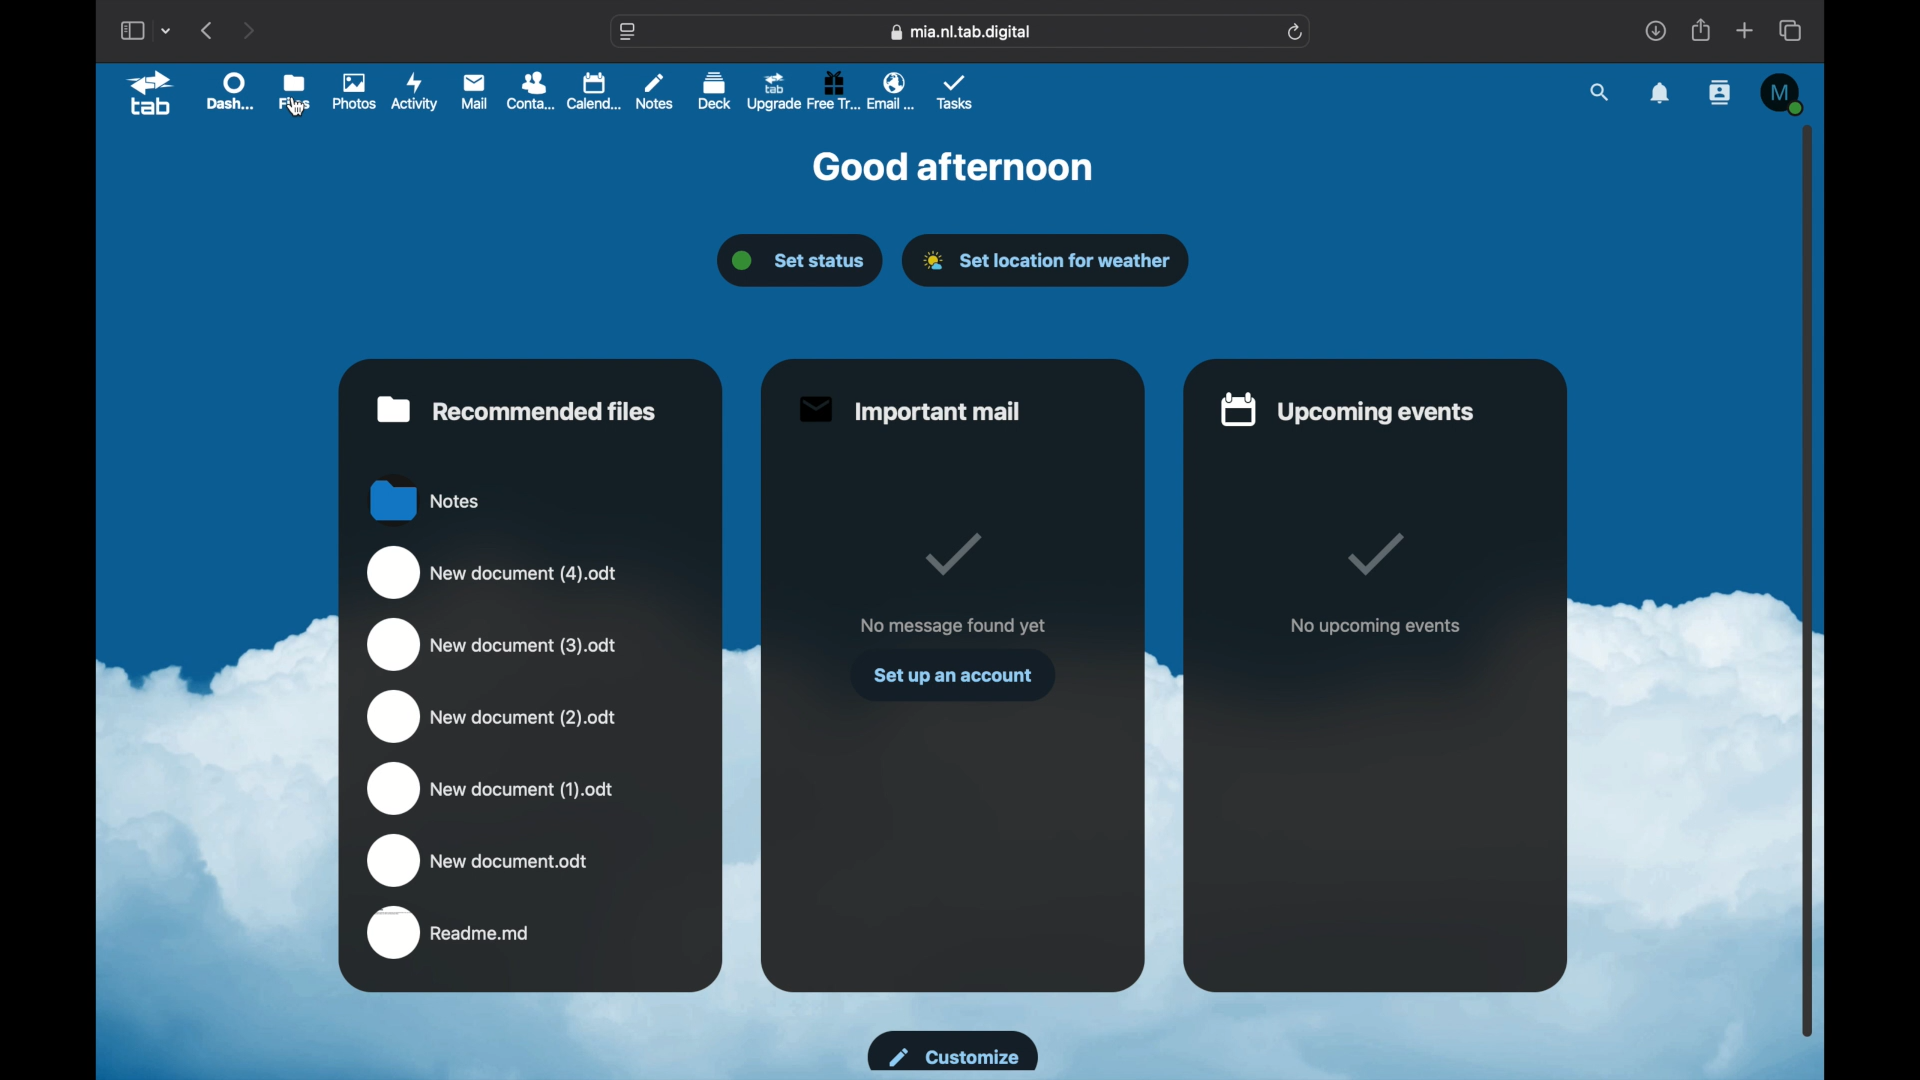  I want to click on previous, so click(208, 30).